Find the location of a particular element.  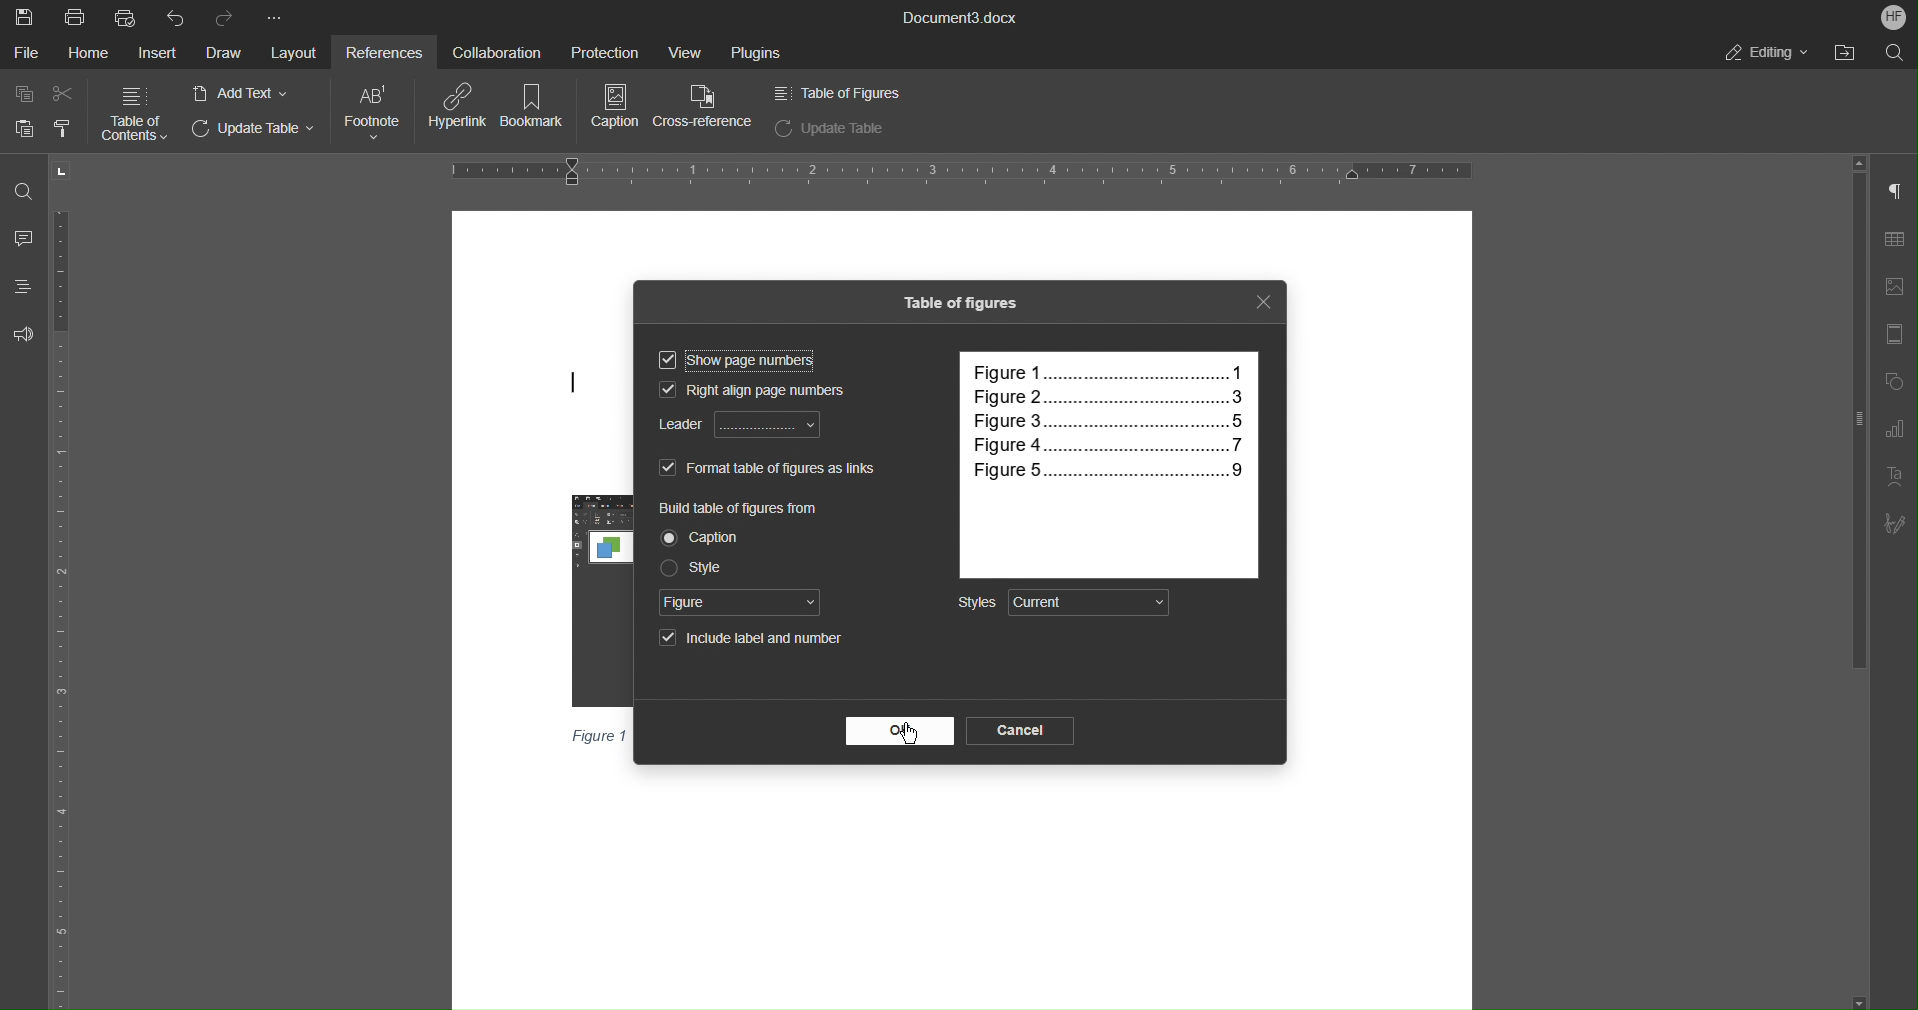

Table Settings is located at coordinates (1895, 240).